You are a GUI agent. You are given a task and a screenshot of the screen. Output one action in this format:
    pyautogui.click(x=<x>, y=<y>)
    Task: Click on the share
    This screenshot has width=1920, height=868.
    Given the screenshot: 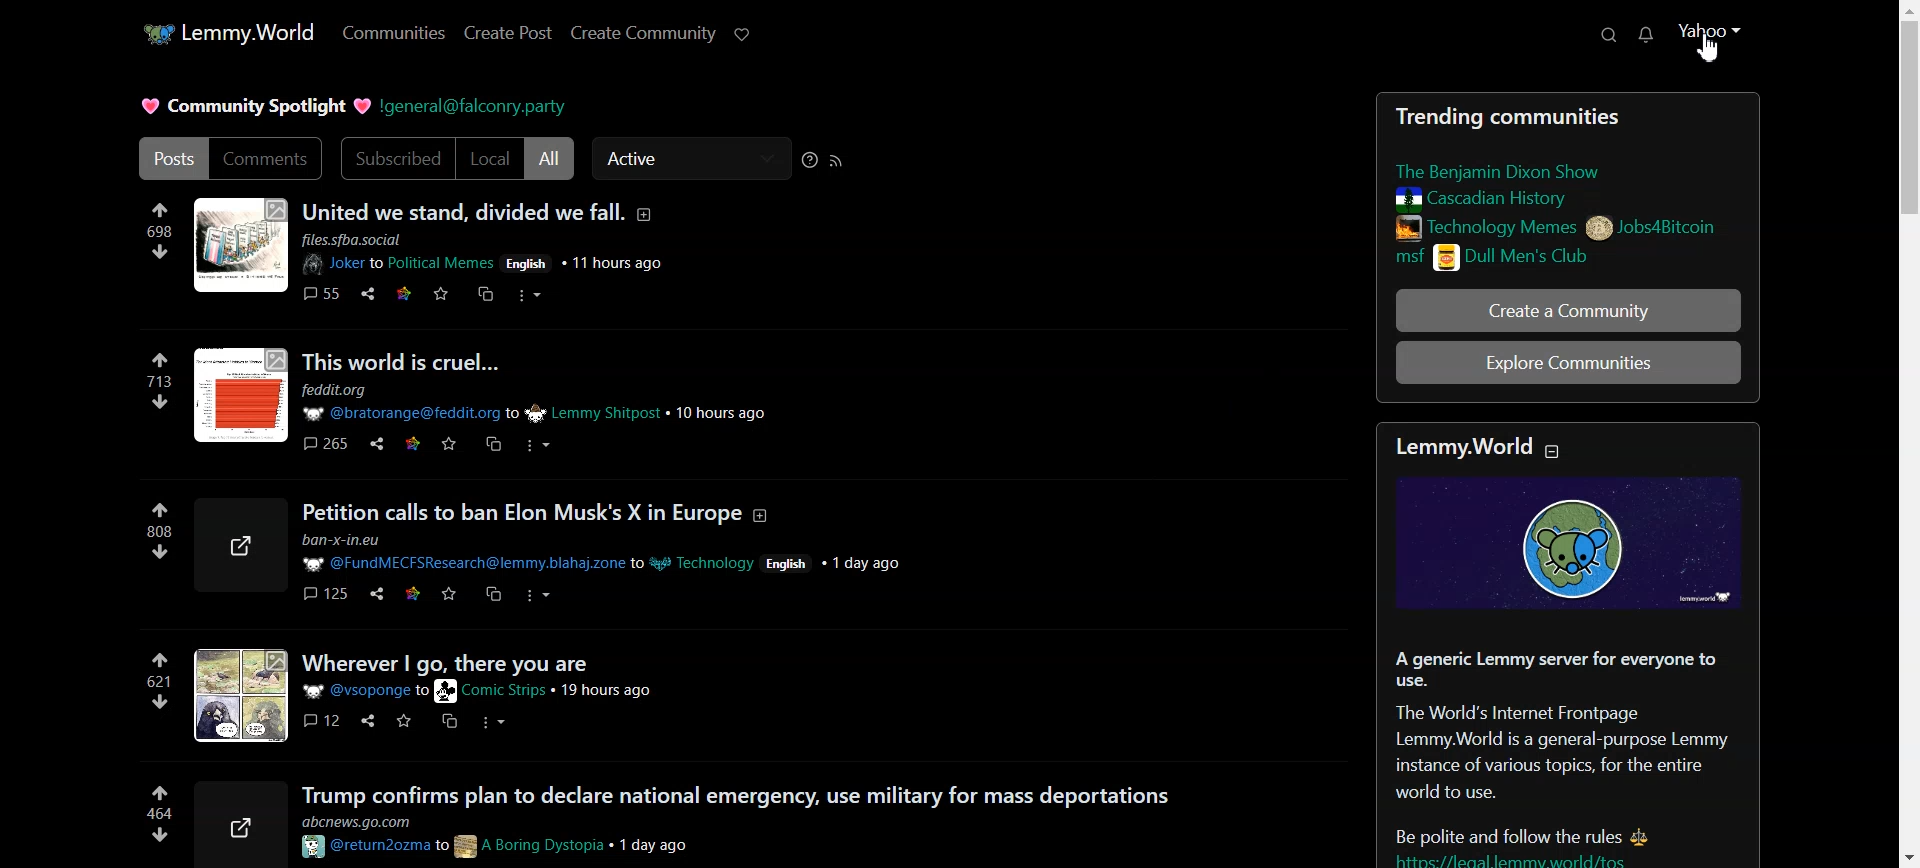 What is the action you would take?
    pyautogui.click(x=372, y=451)
    